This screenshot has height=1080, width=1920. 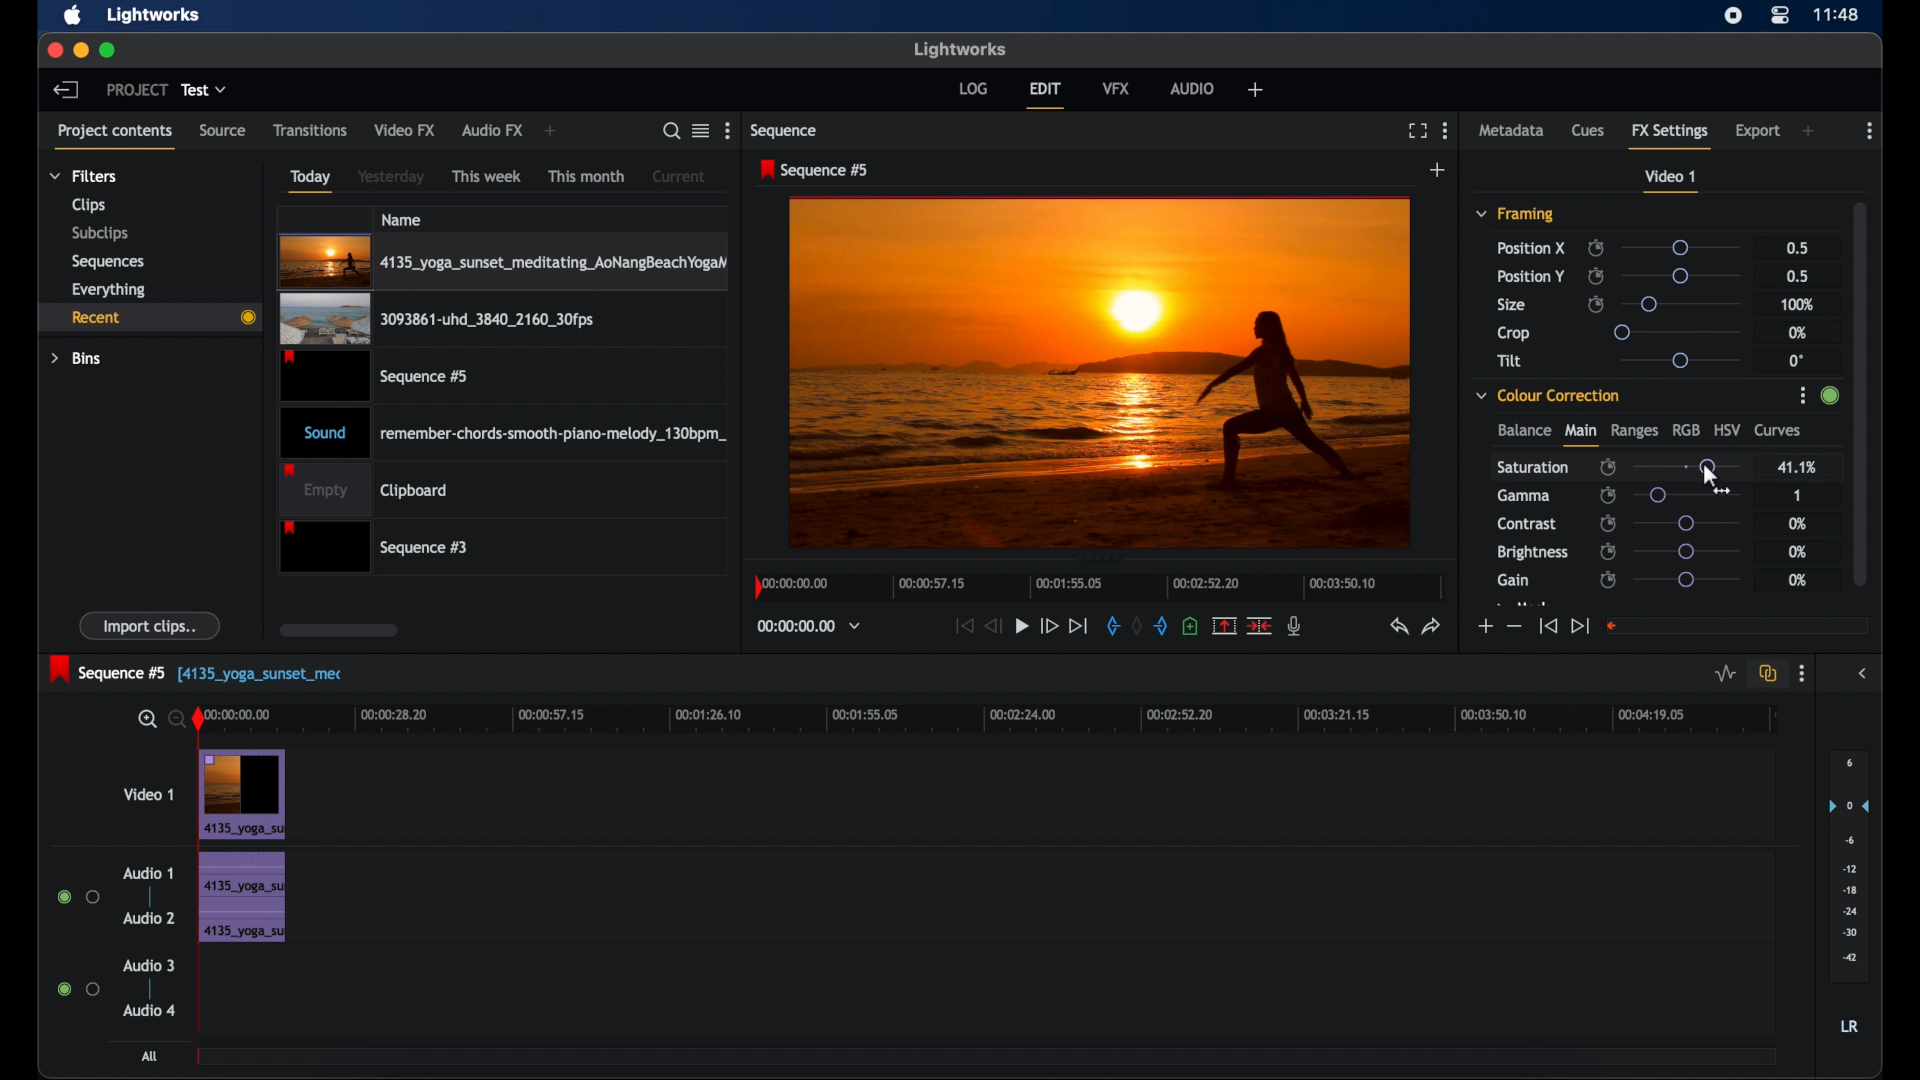 What do you see at coordinates (1780, 431) in the screenshot?
I see `curves` at bounding box center [1780, 431].